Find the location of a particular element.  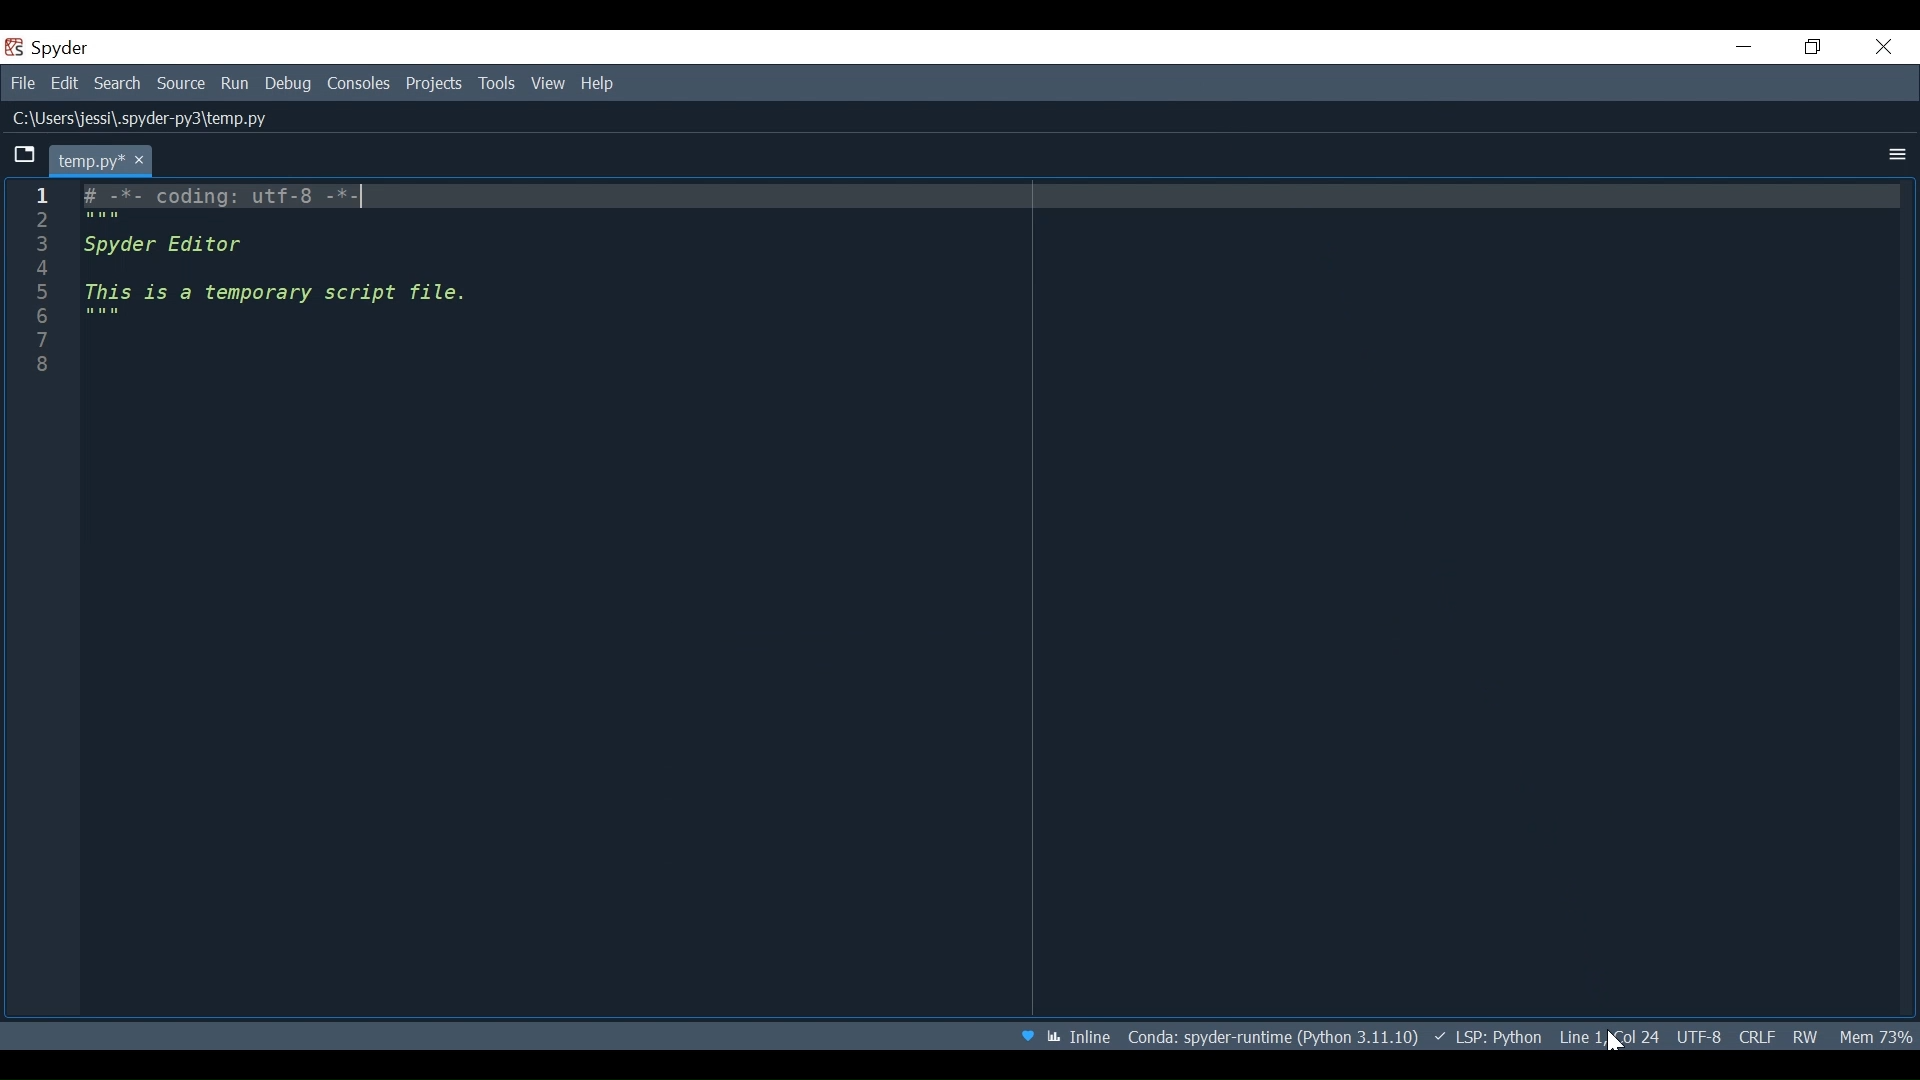

language is located at coordinates (1489, 1034).